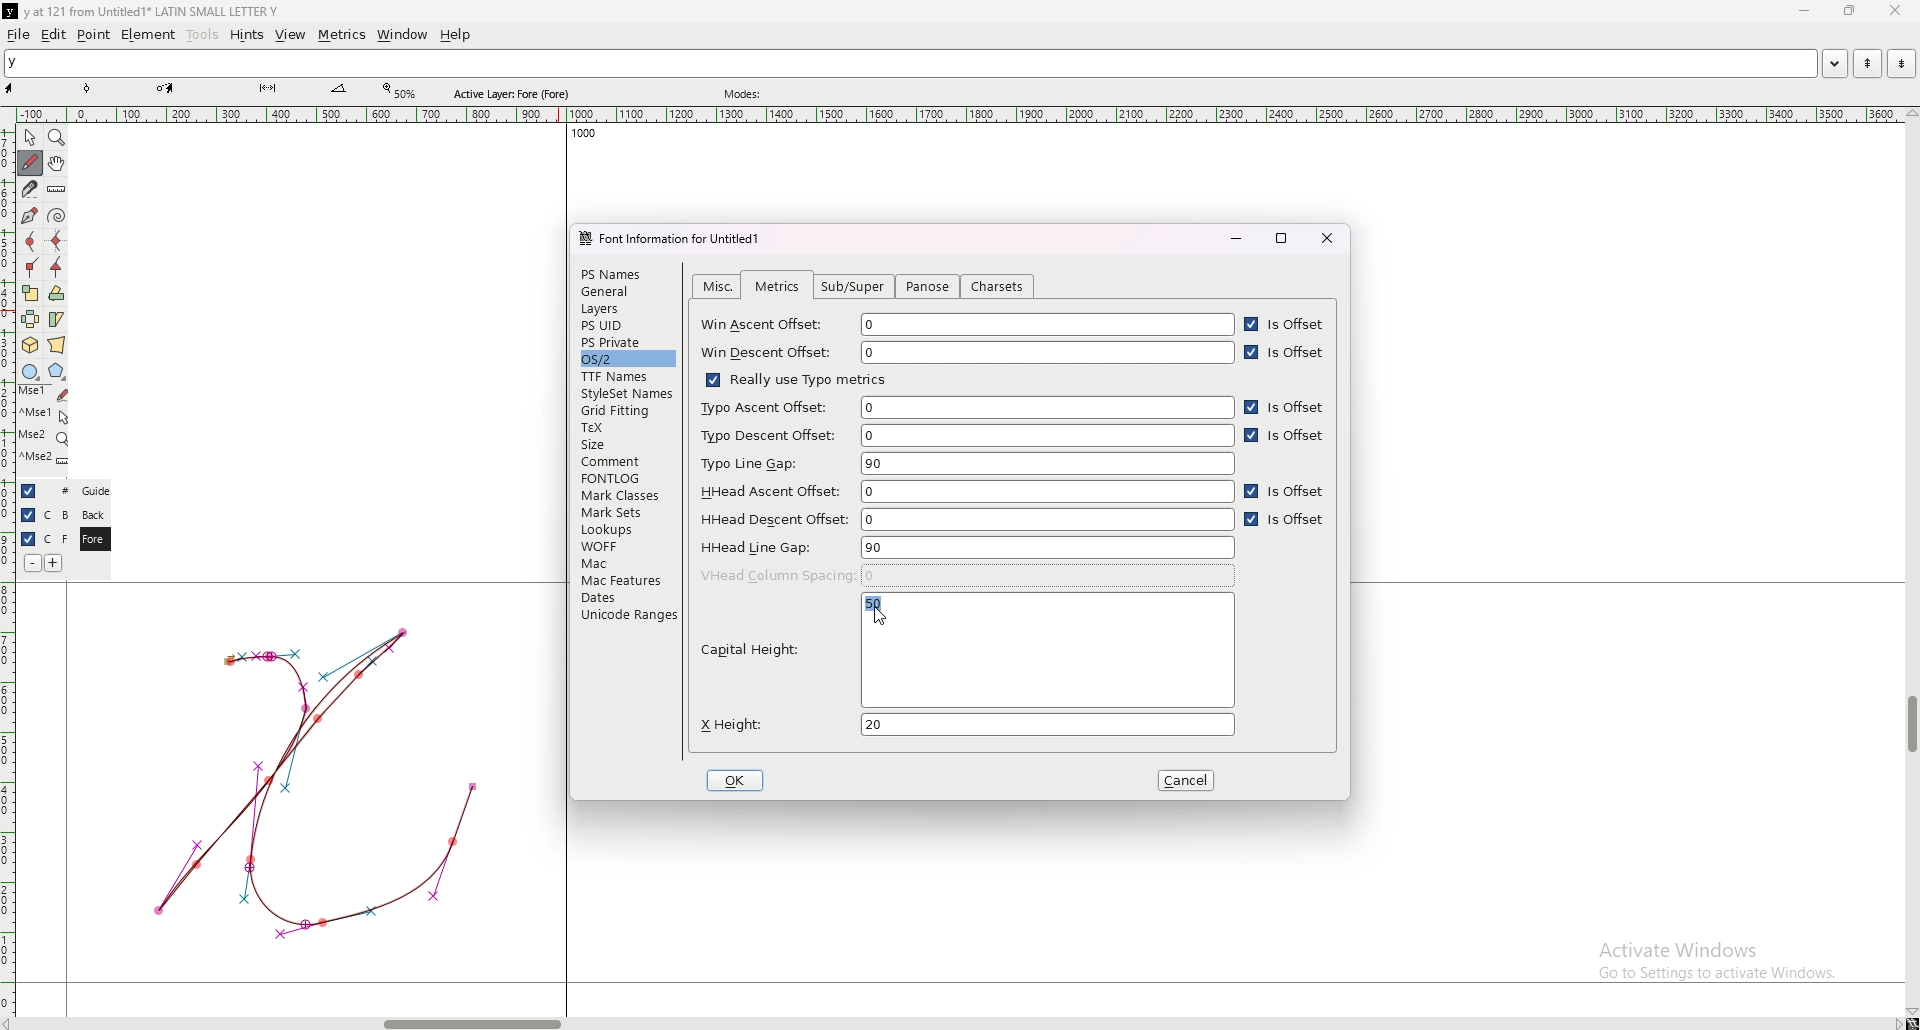 This screenshot has height=1030, width=1920. I want to click on window, so click(403, 35).